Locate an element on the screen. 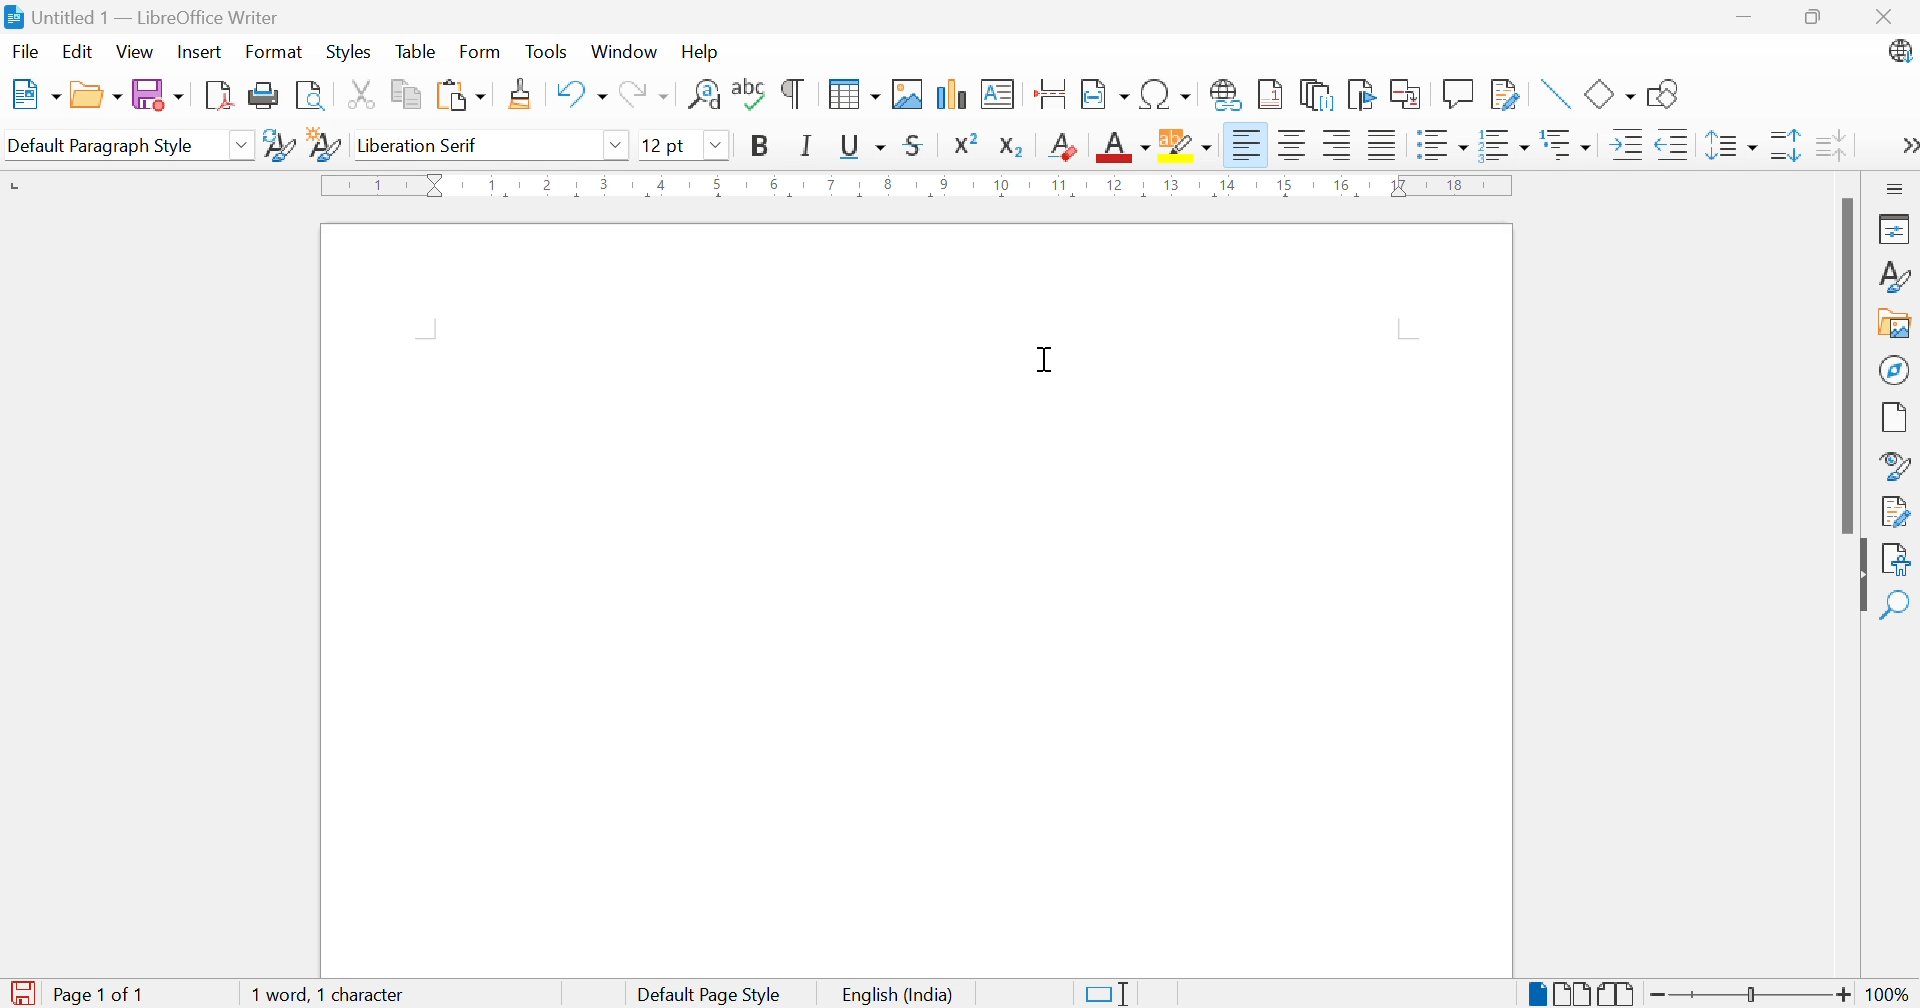 Image resolution: width=1920 pixels, height=1008 pixels. Insert Endnote is located at coordinates (1313, 96).